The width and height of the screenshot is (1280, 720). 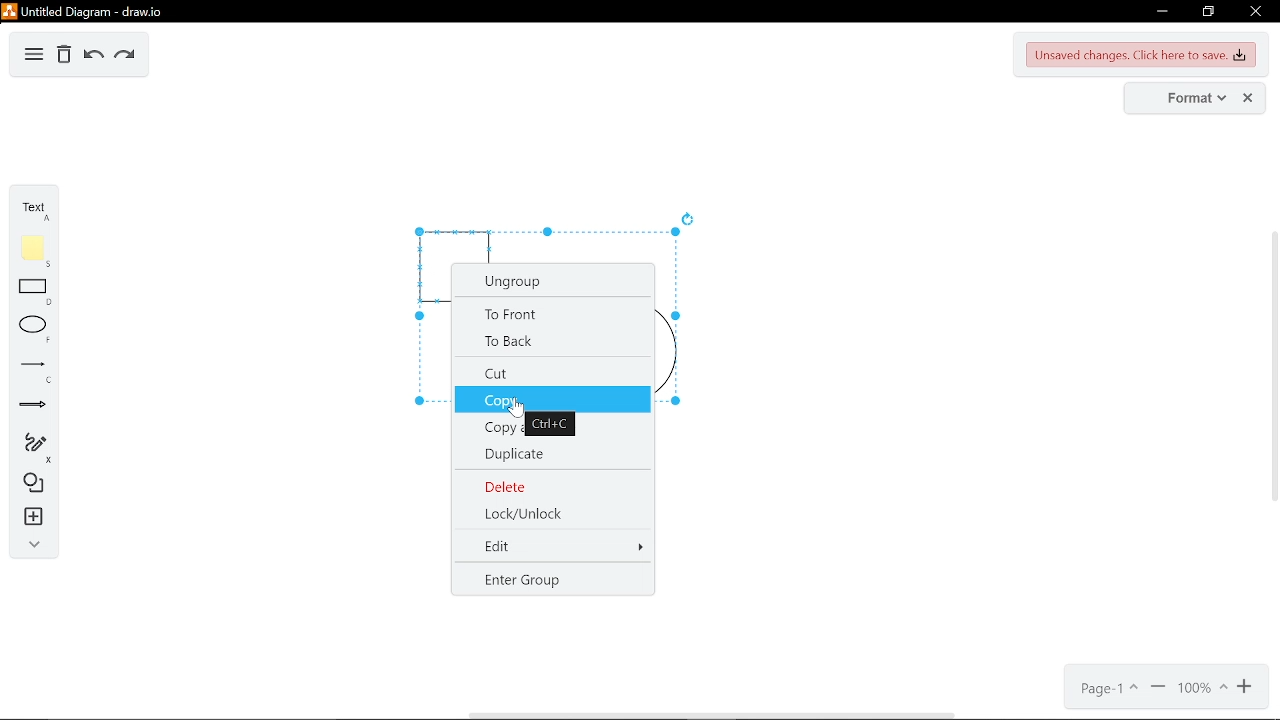 What do you see at coordinates (557, 428) in the screenshot?
I see `copy as image` at bounding box center [557, 428].